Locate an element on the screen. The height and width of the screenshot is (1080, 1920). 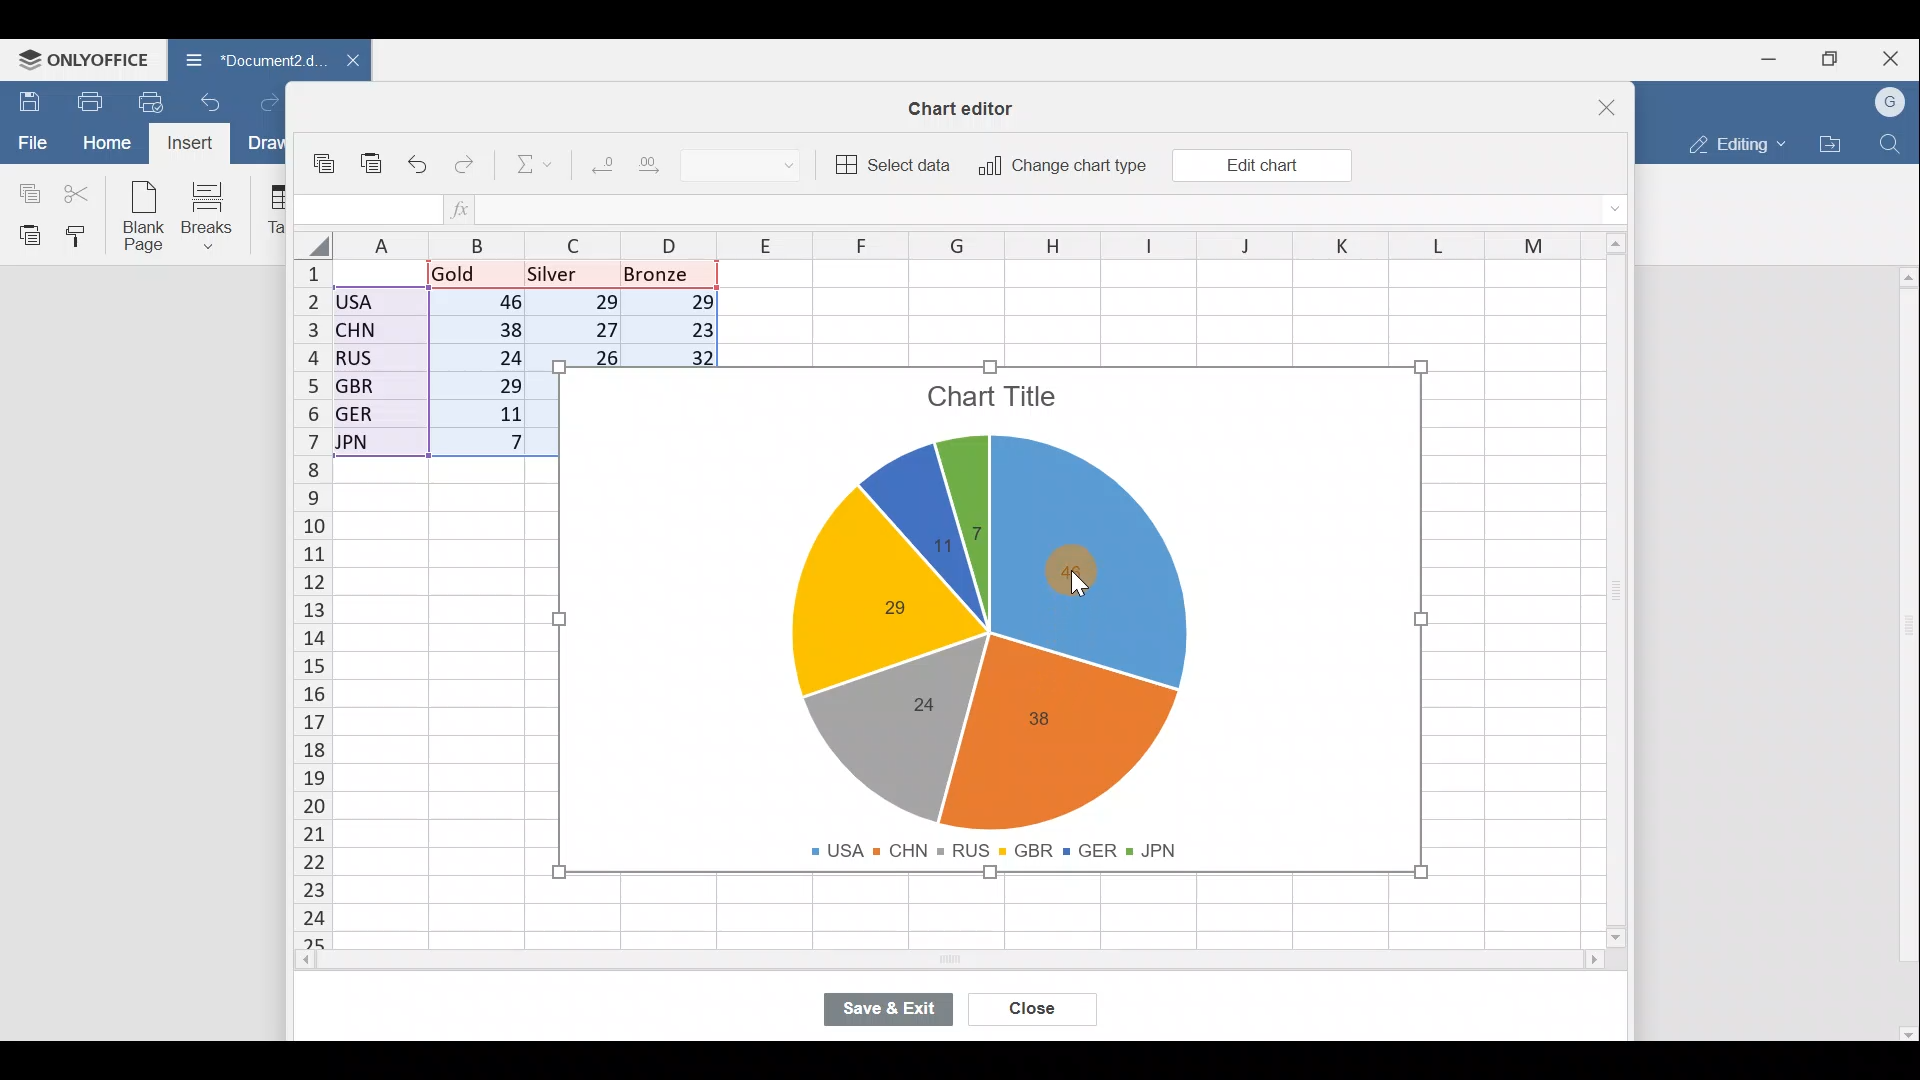
Paste is located at coordinates (373, 170).